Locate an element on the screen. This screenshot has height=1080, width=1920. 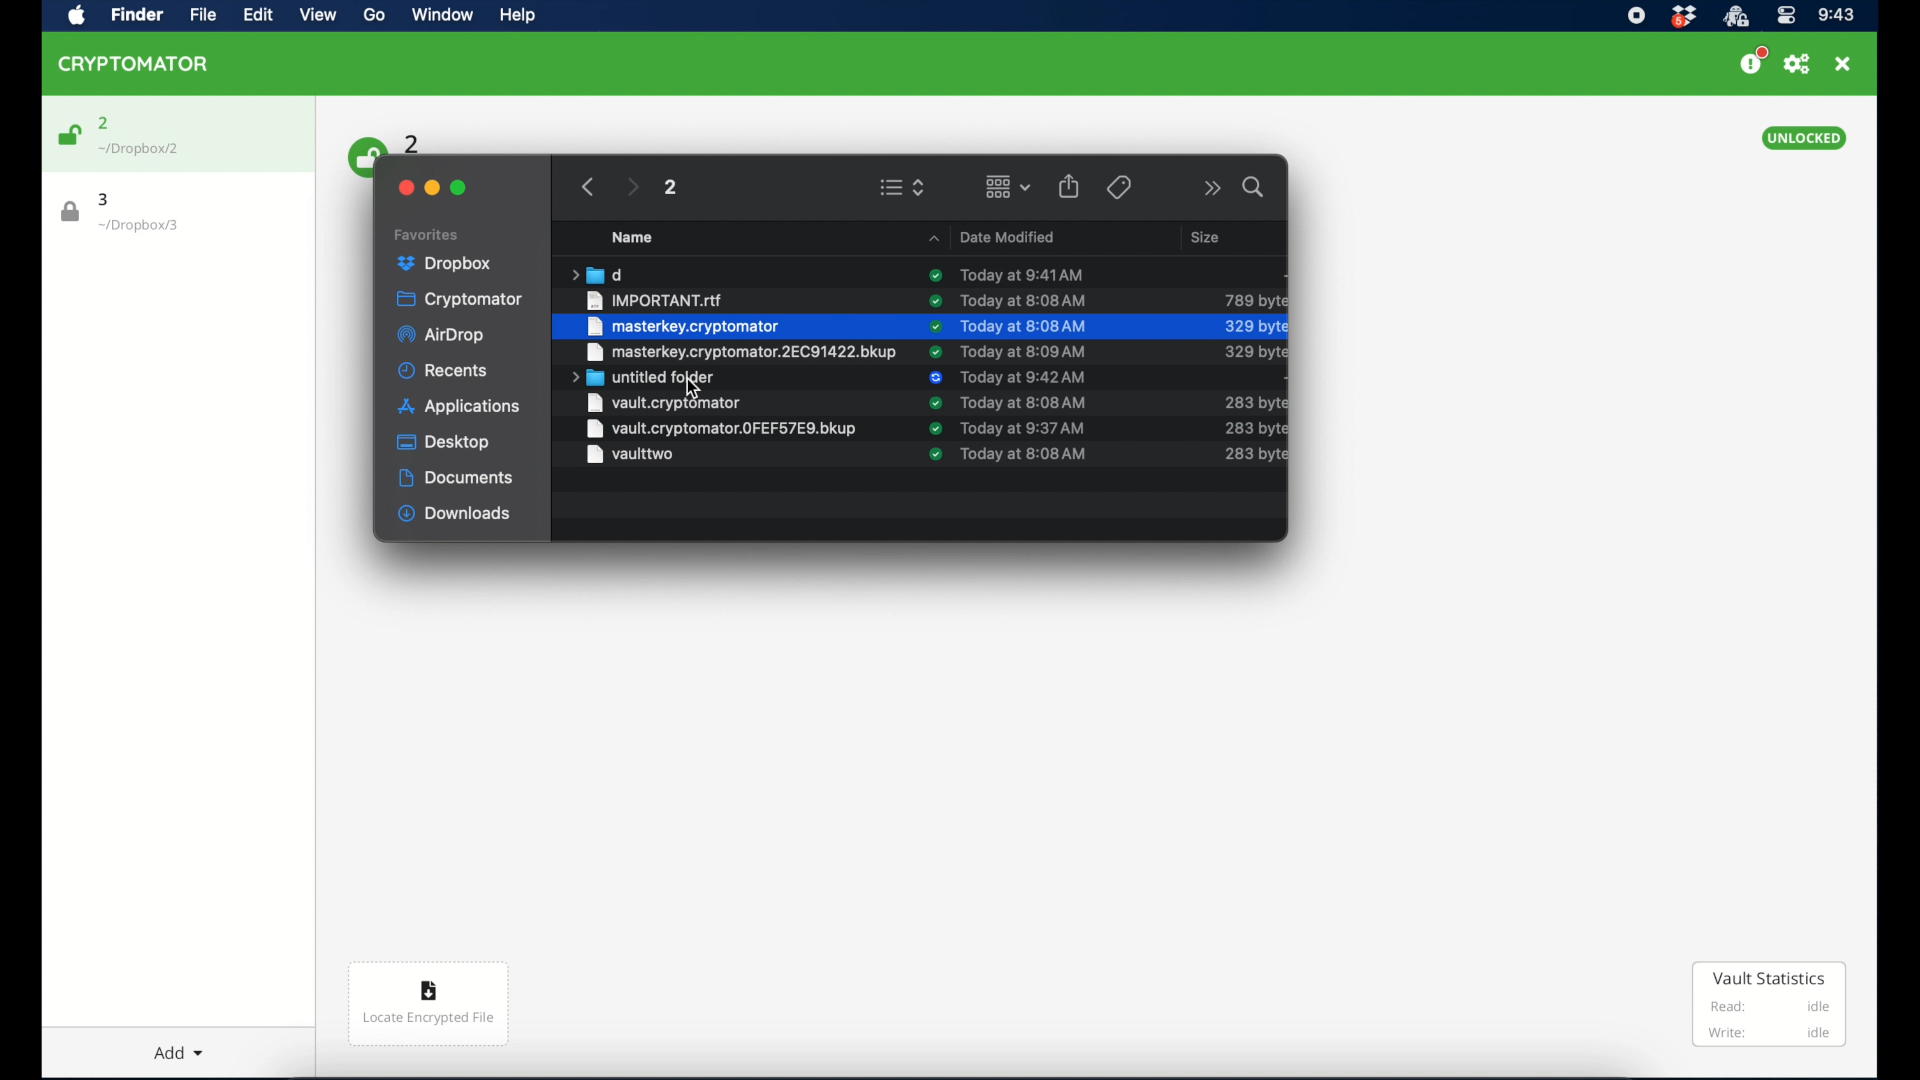
desktop is located at coordinates (445, 442).